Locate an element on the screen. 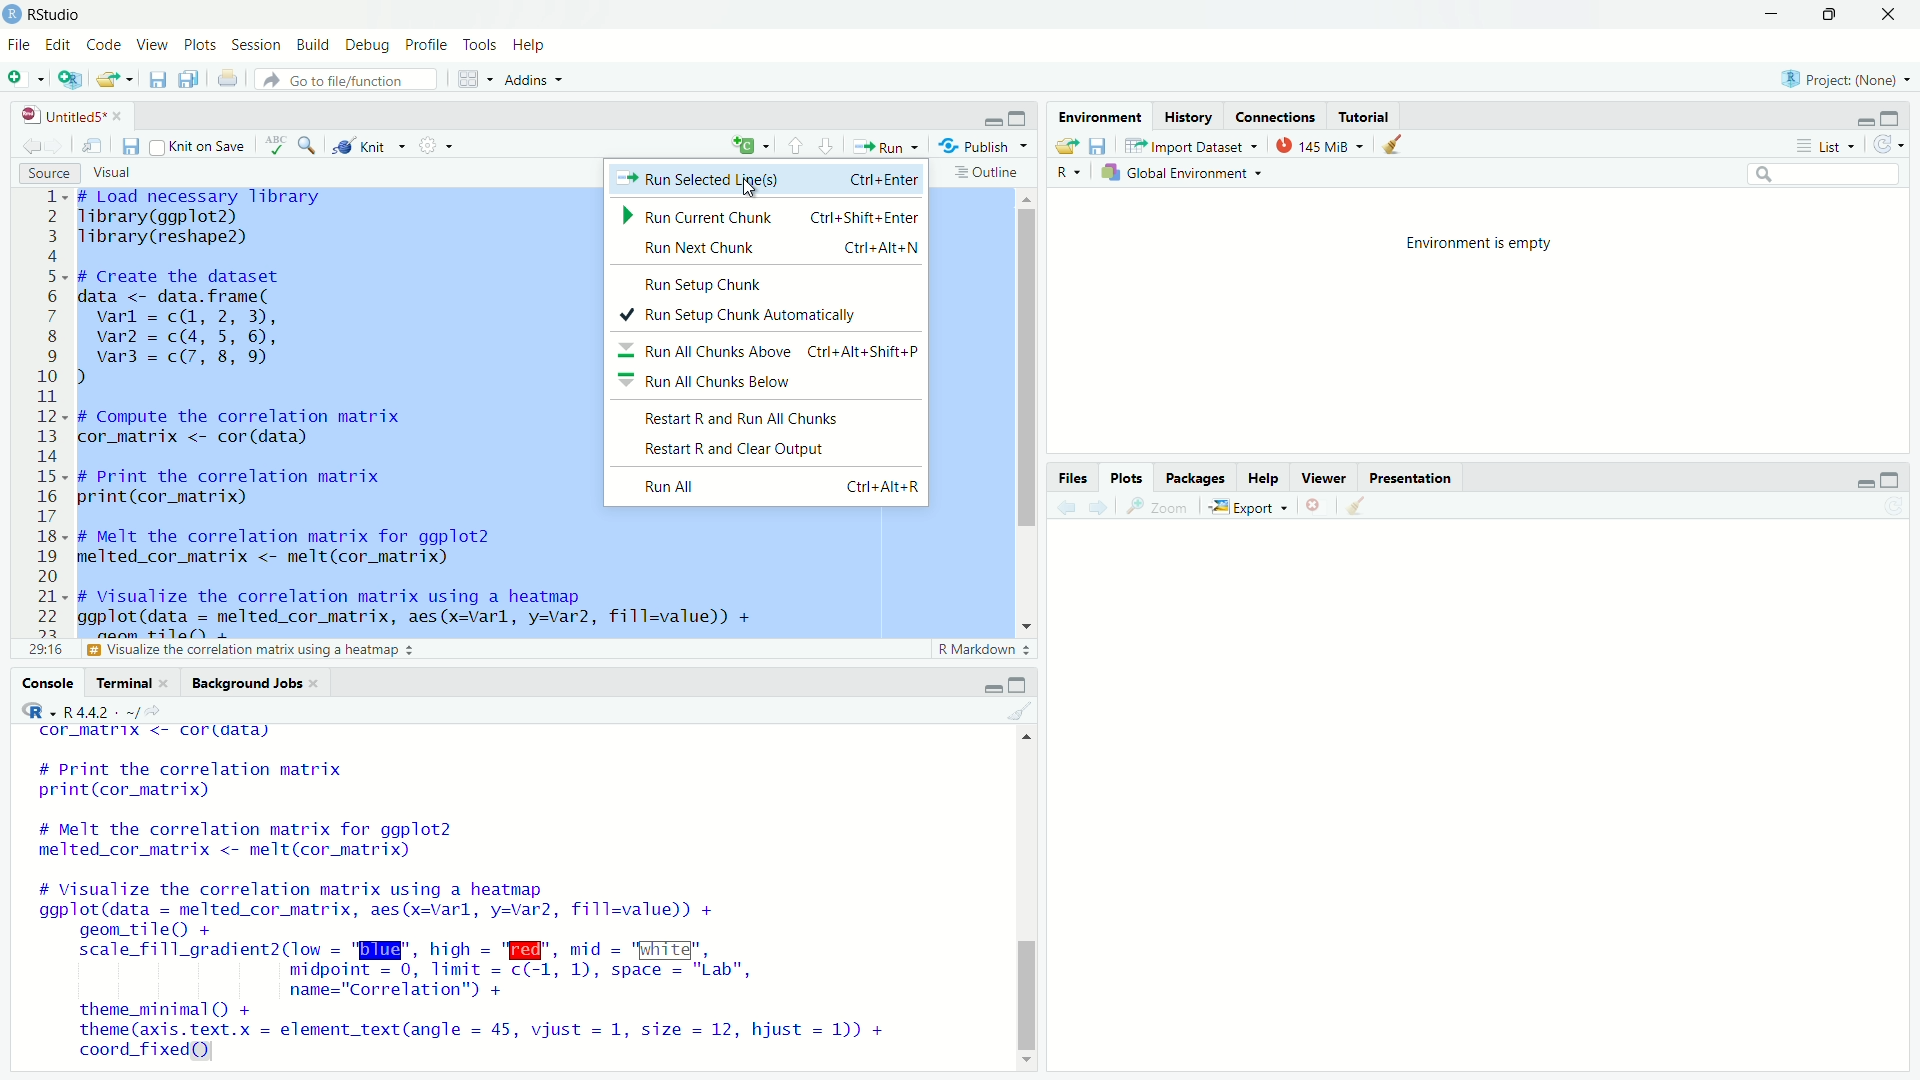  packages is located at coordinates (1192, 477).